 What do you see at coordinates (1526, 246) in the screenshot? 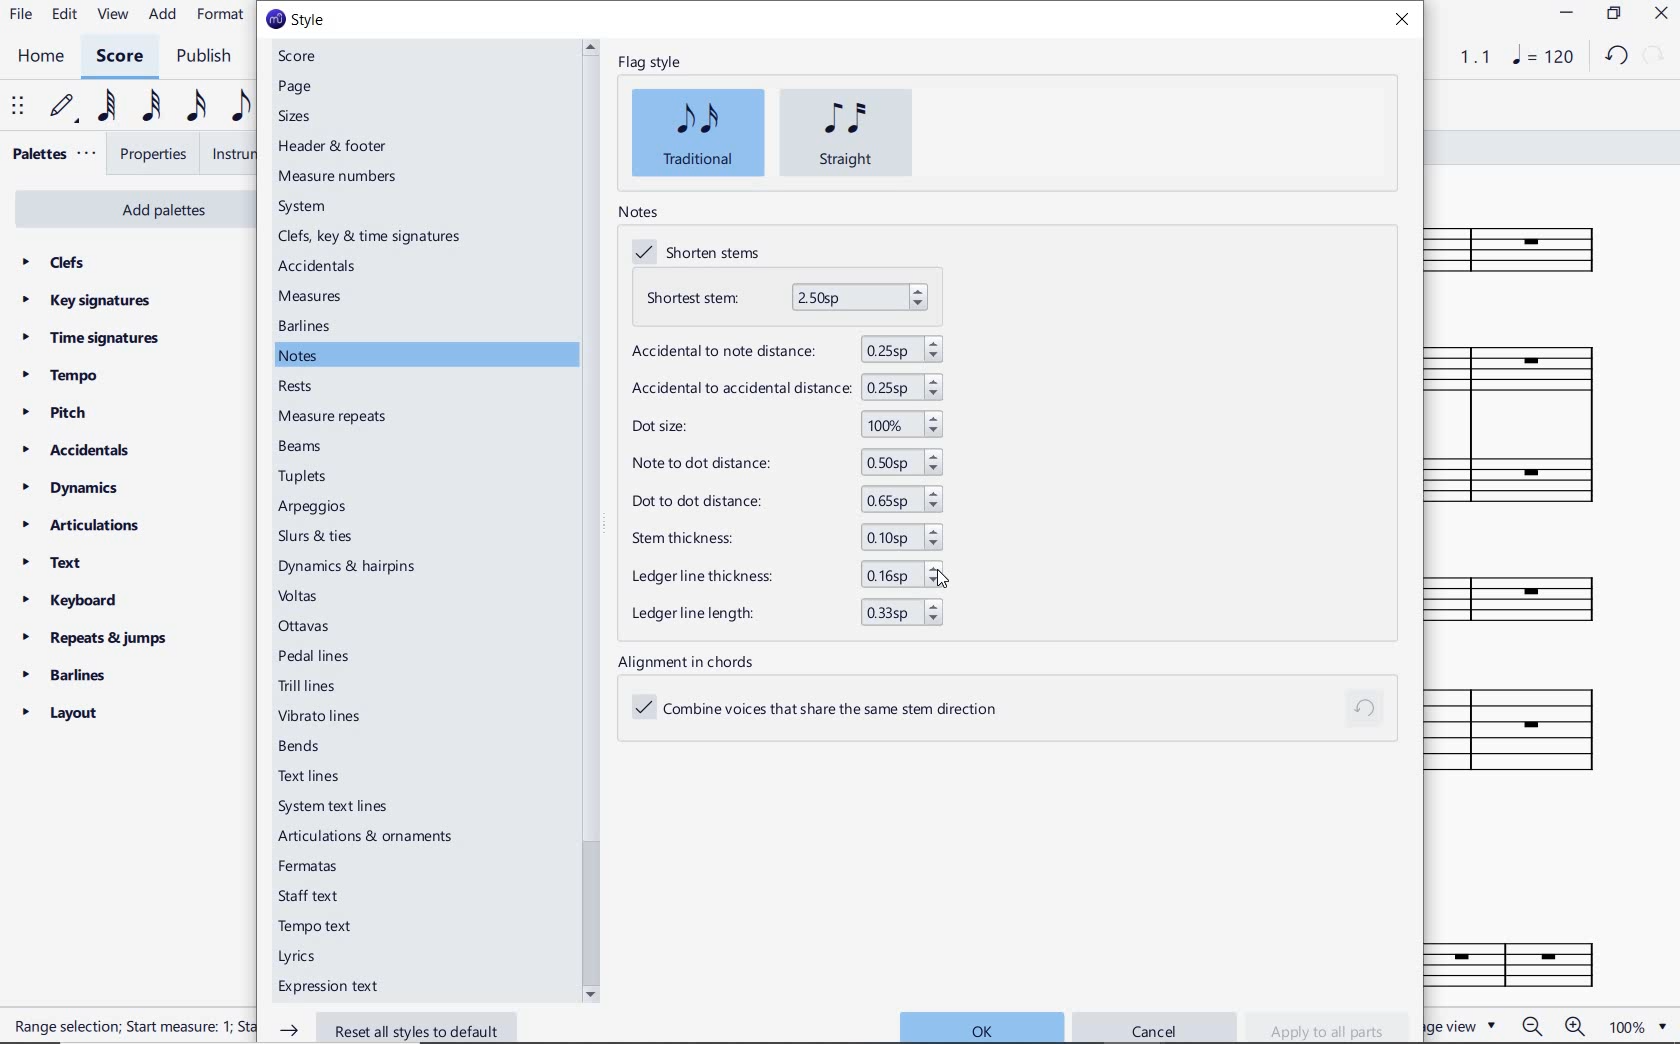
I see `Instrument: Flute` at bounding box center [1526, 246].